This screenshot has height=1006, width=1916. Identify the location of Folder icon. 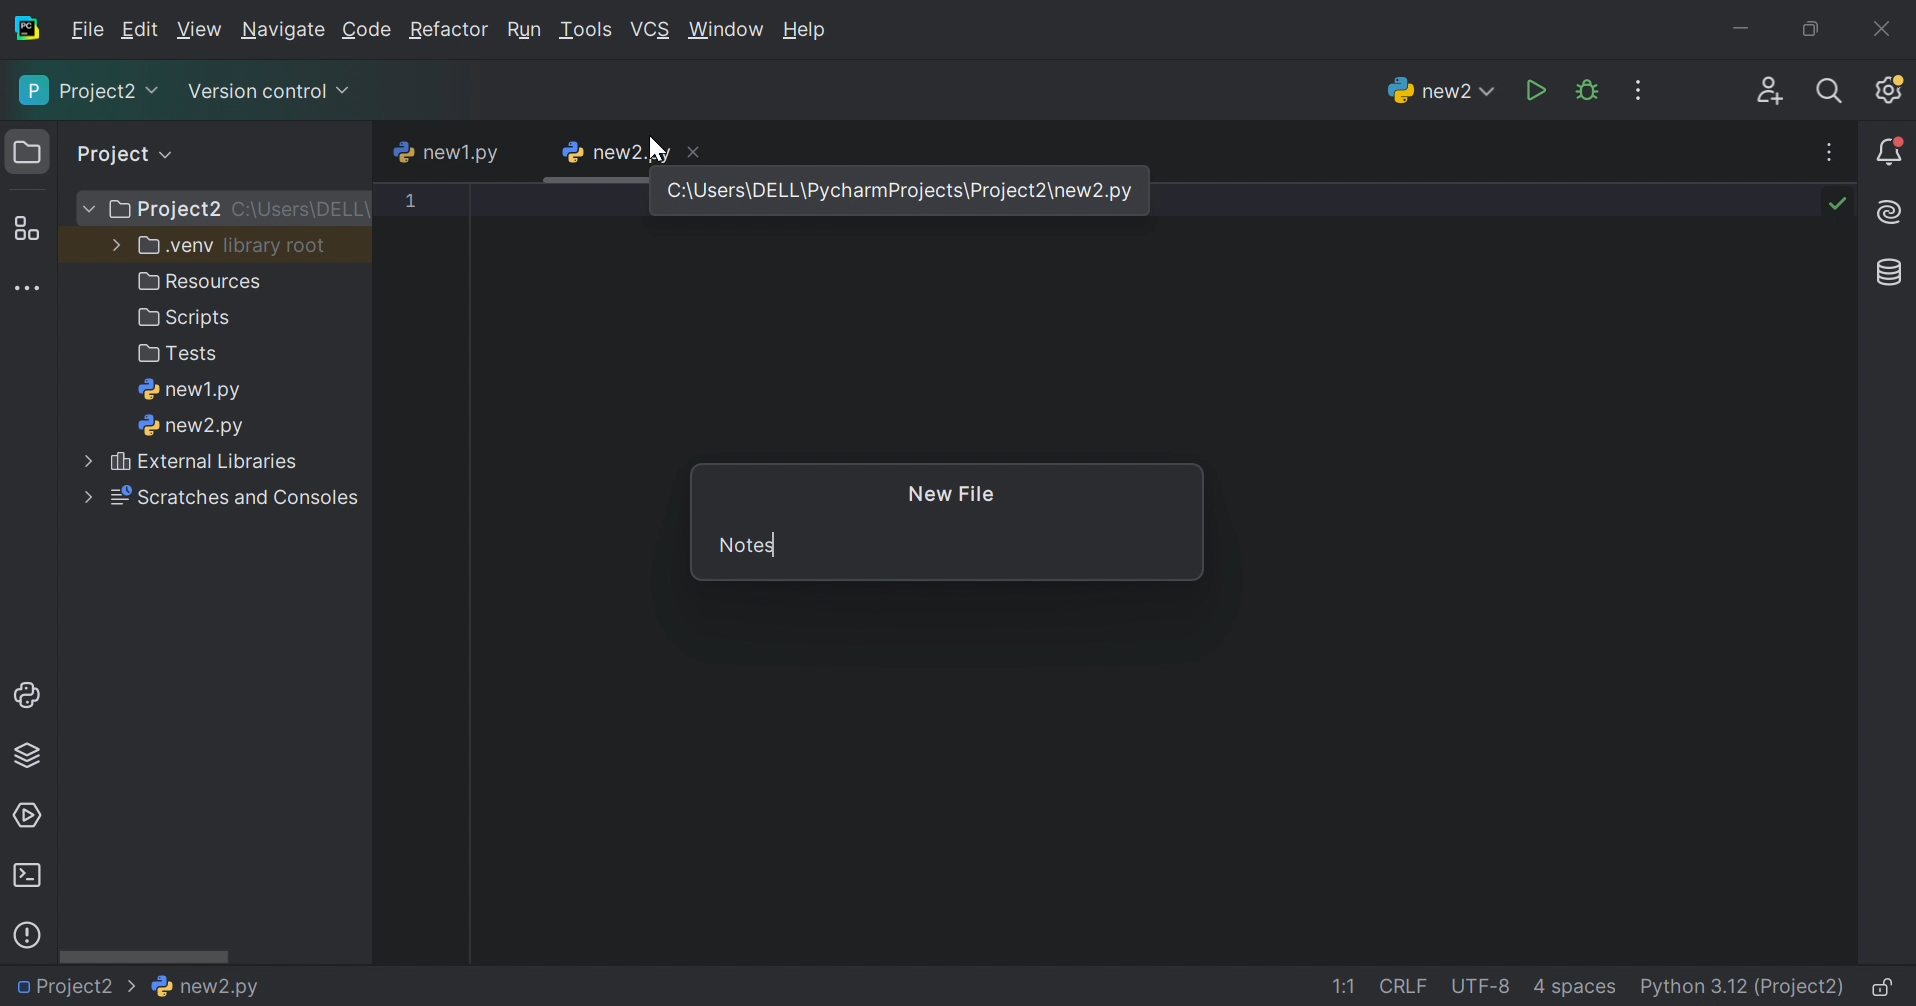
(23, 149).